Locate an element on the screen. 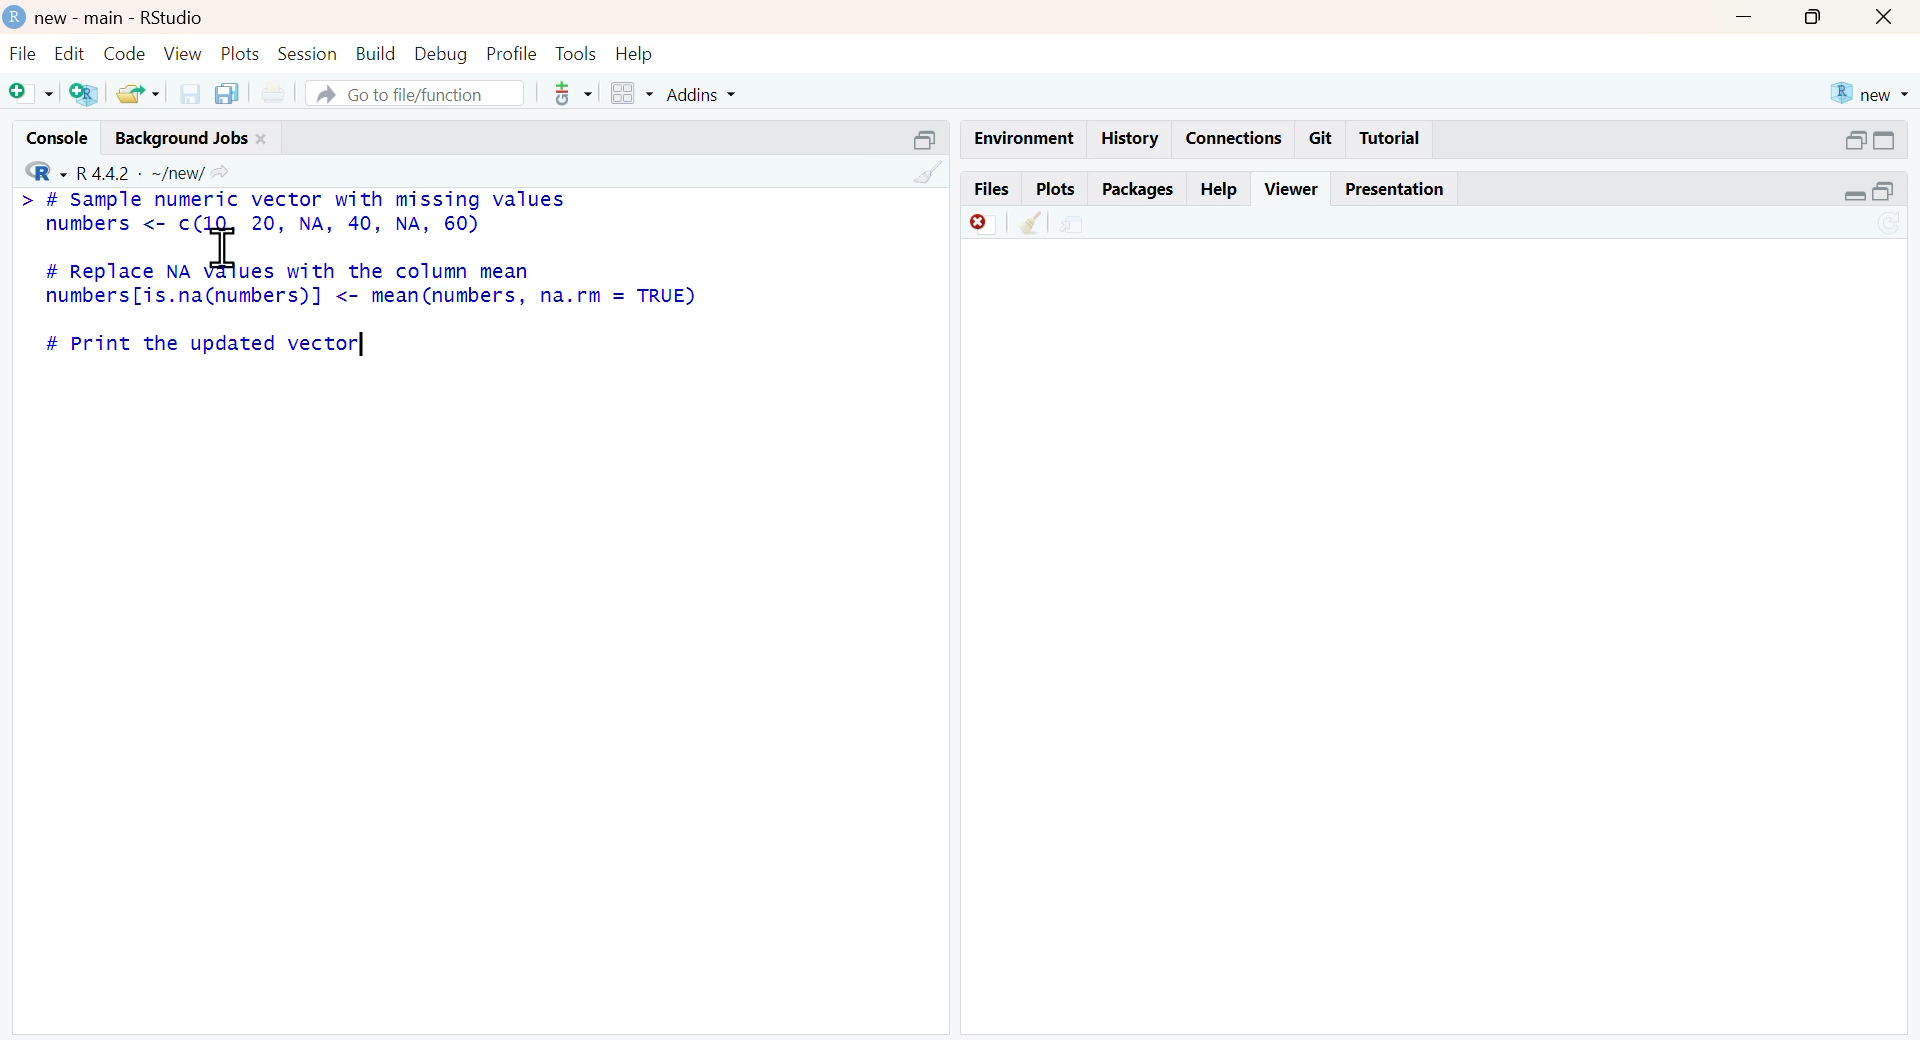 The image size is (1920, 1040). > # Sample numeric vector with missing values numbers <- c(10, 20, NA, 40, NA, 60) is located at coordinates (292, 212).